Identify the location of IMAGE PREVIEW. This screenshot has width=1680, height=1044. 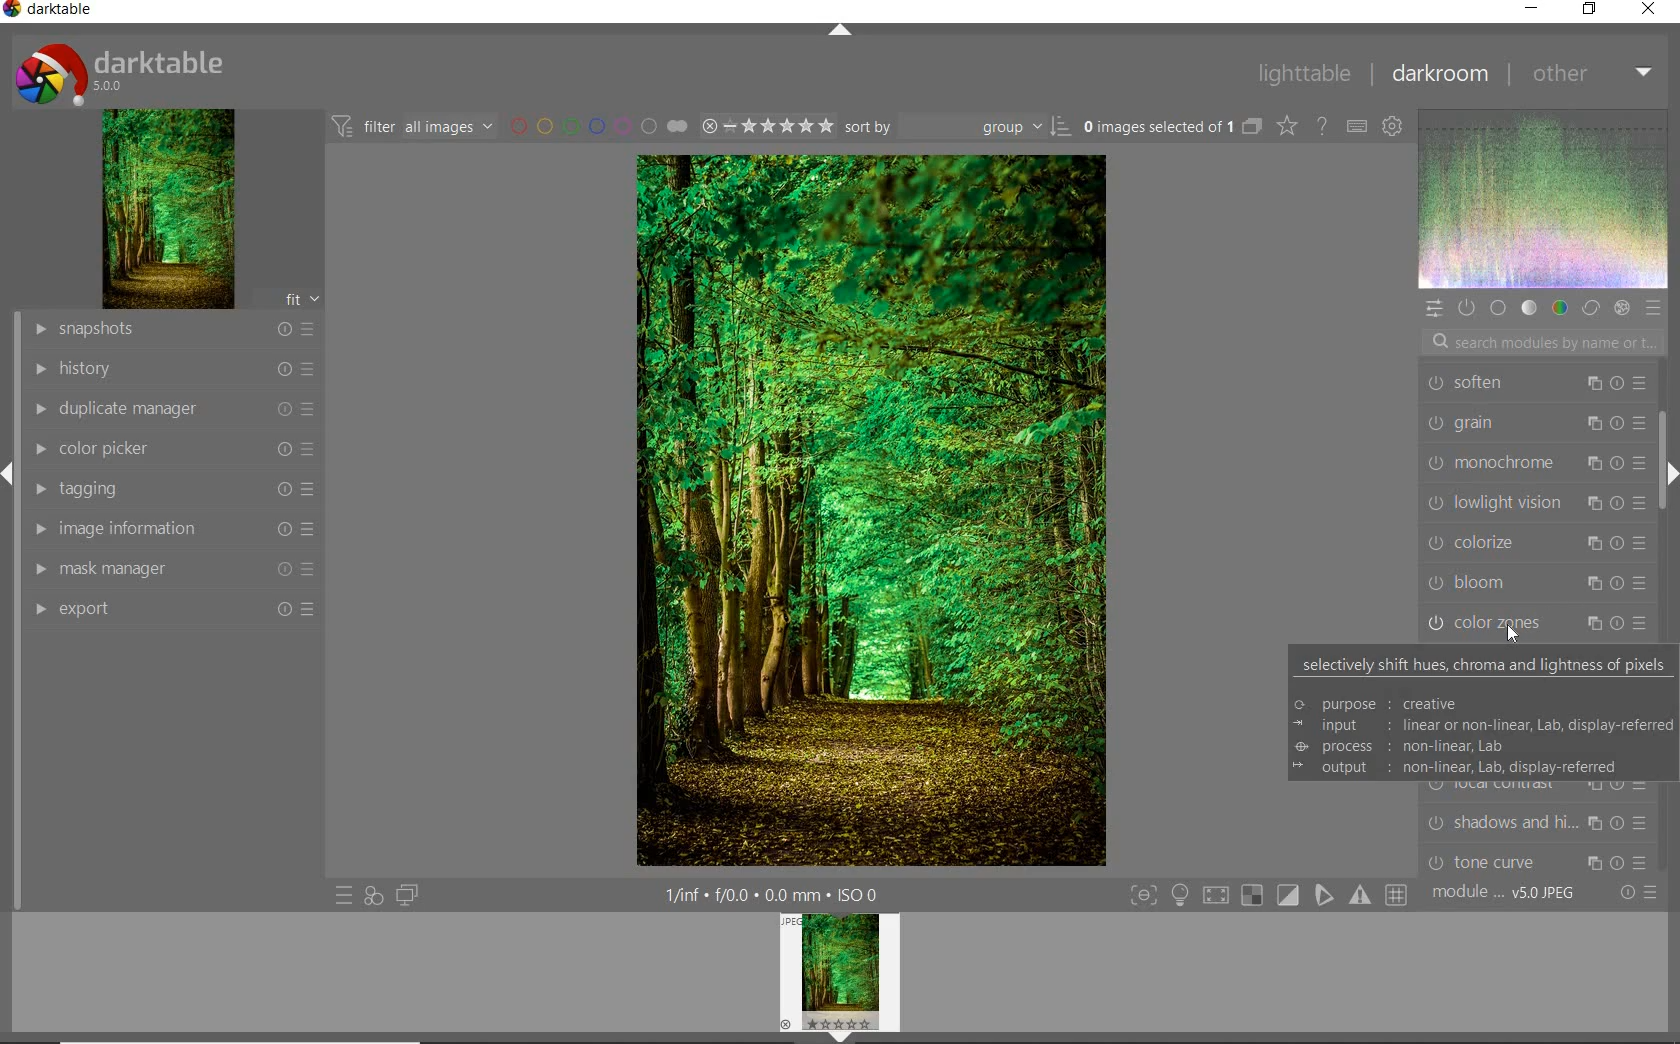
(840, 978).